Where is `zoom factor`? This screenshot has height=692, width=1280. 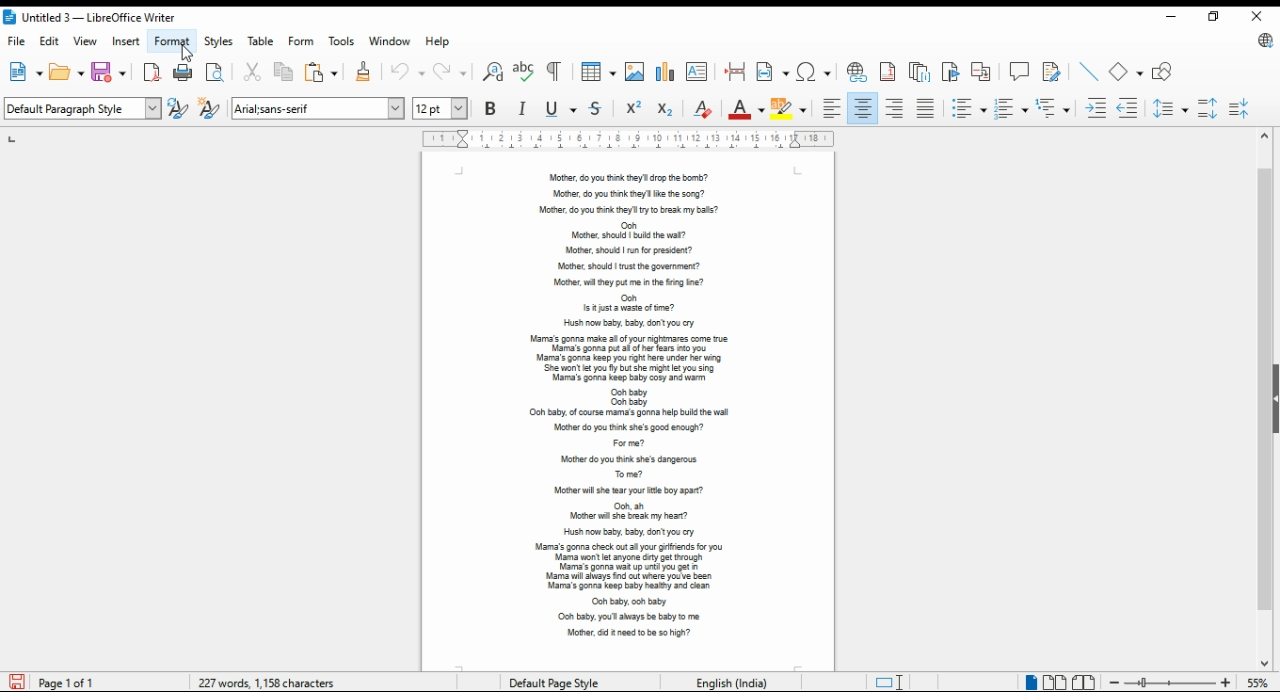
zoom factor is located at coordinates (1259, 683).